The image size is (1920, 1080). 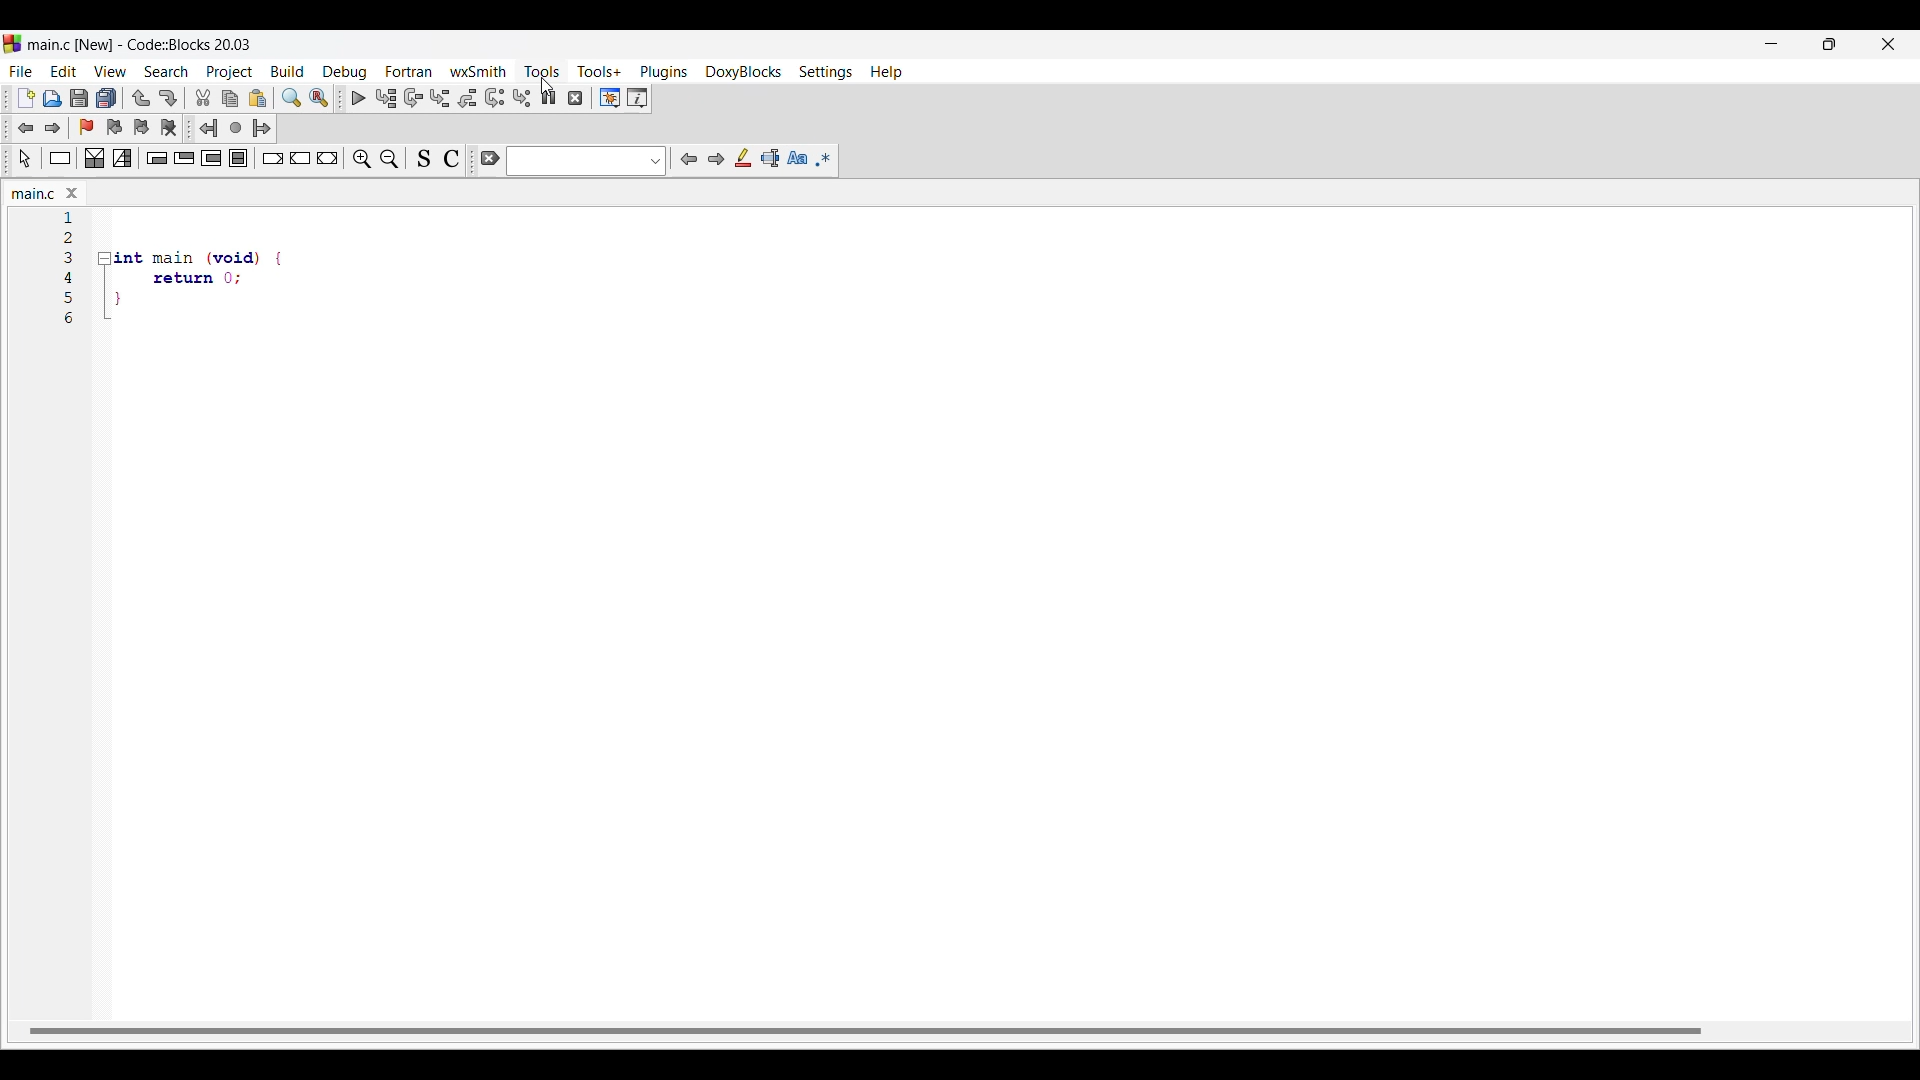 What do you see at coordinates (825, 72) in the screenshot?
I see `Settings menu` at bounding box center [825, 72].